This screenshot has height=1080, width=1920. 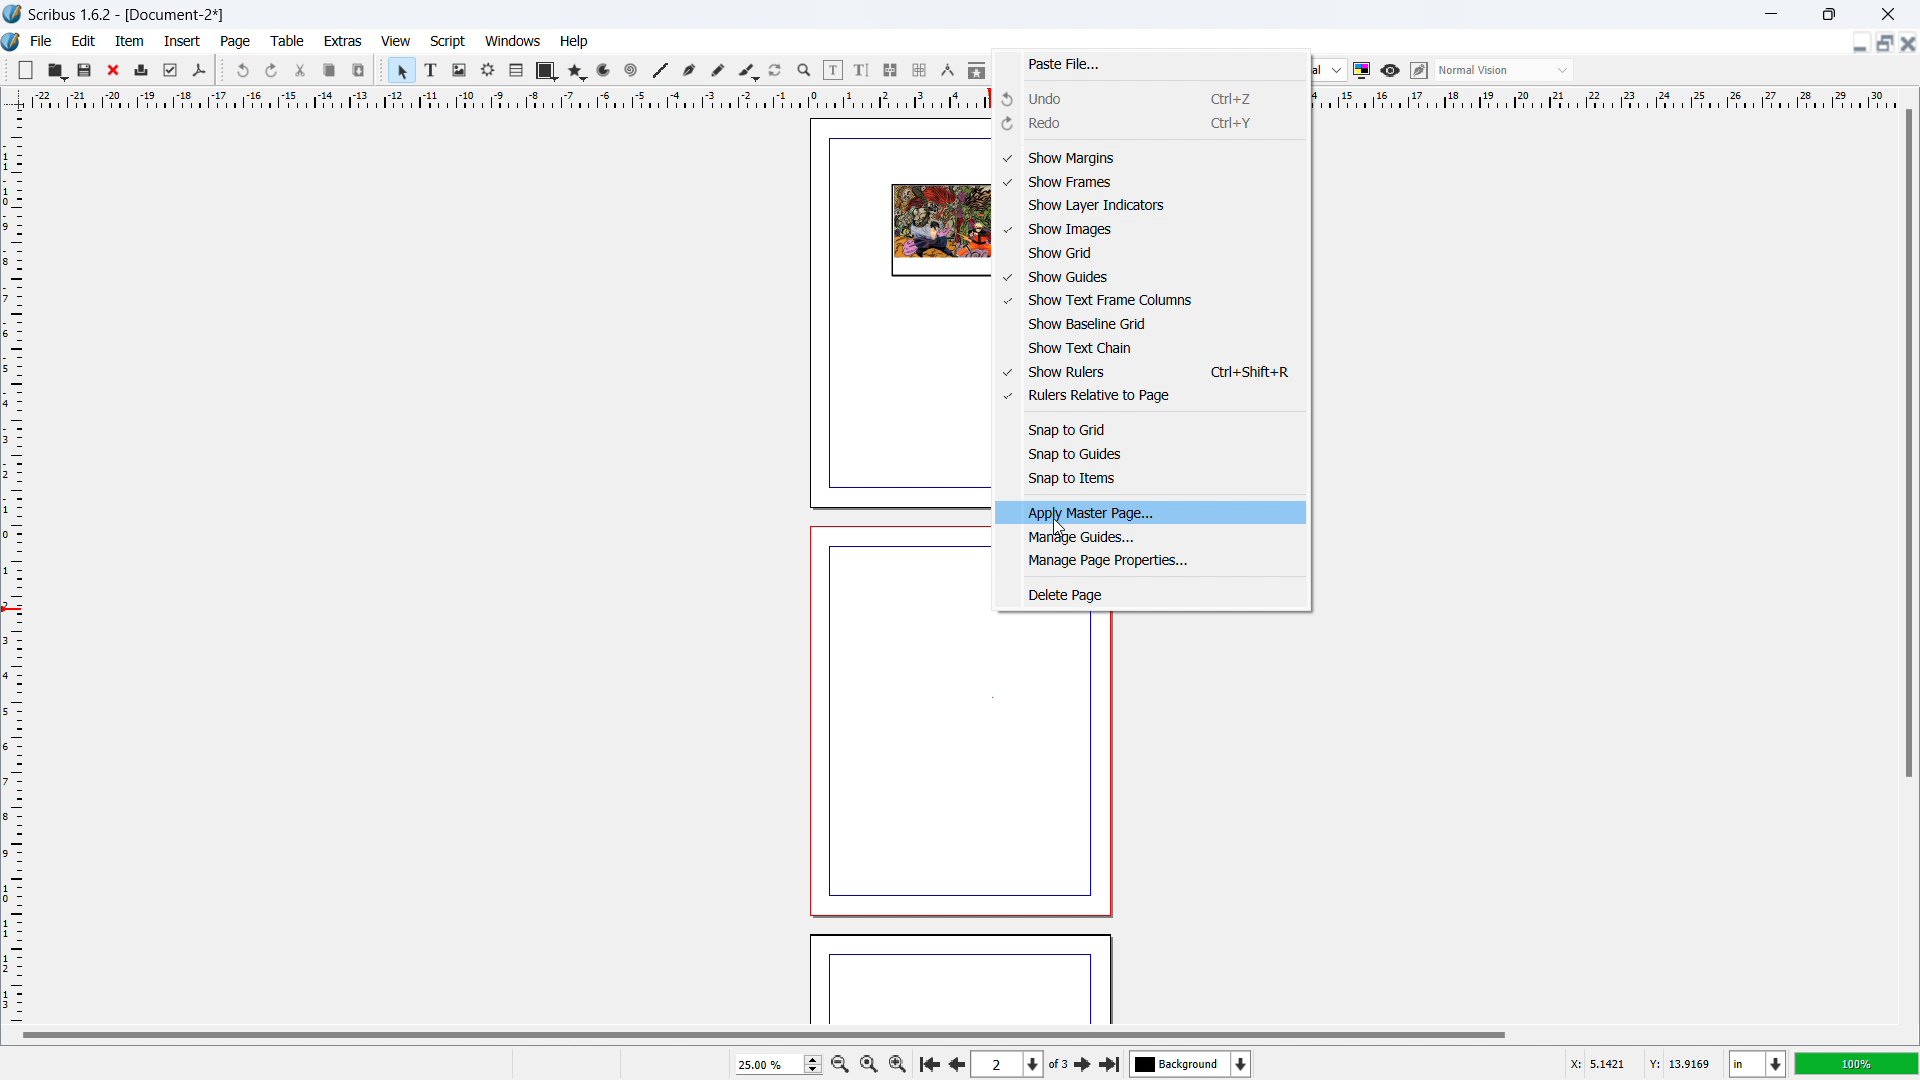 What do you see at coordinates (302, 70) in the screenshot?
I see `cut` at bounding box center [302, 70].